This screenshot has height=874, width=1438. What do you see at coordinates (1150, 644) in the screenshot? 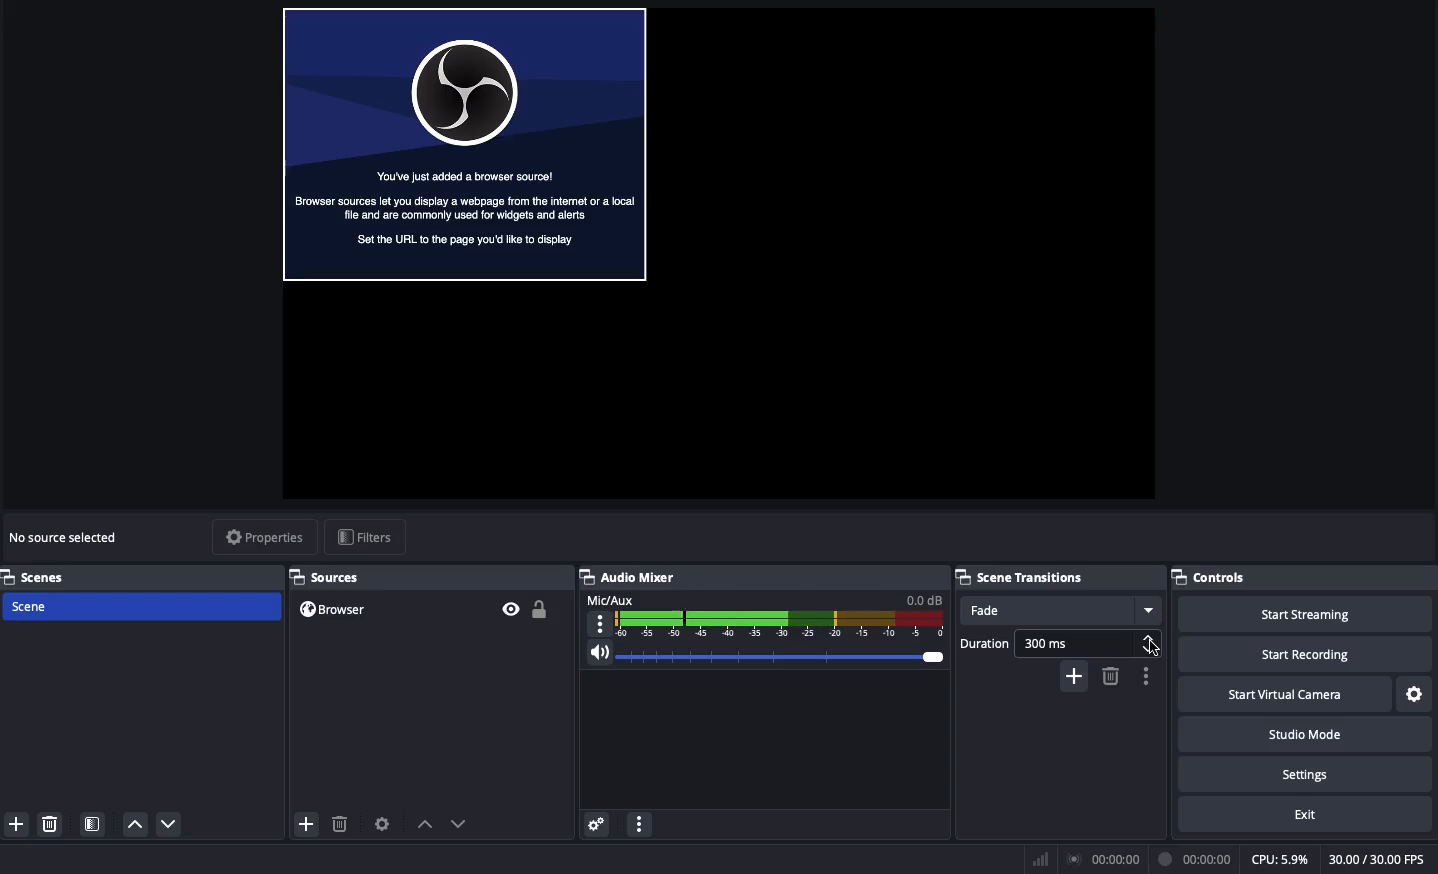
I see `Increase decrease ` at bounding box center [1150, 644].